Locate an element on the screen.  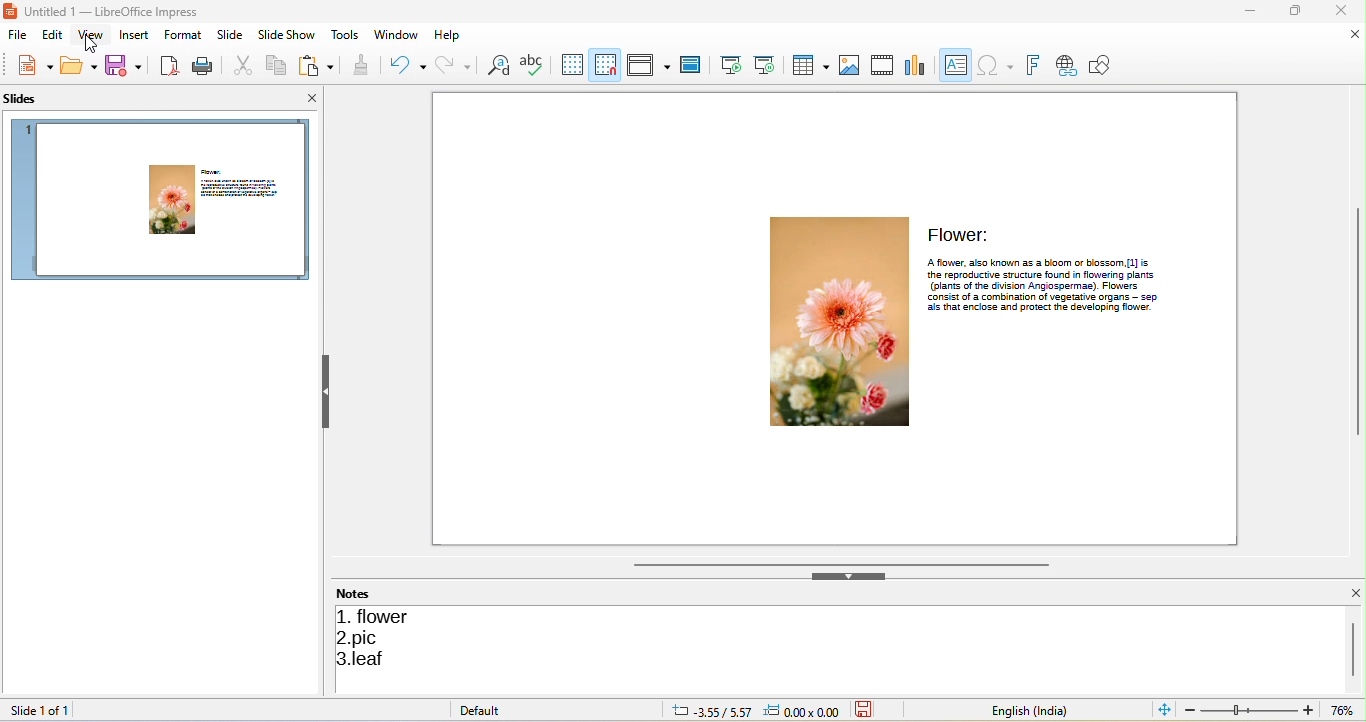
image is located at coordinates (847, 63).